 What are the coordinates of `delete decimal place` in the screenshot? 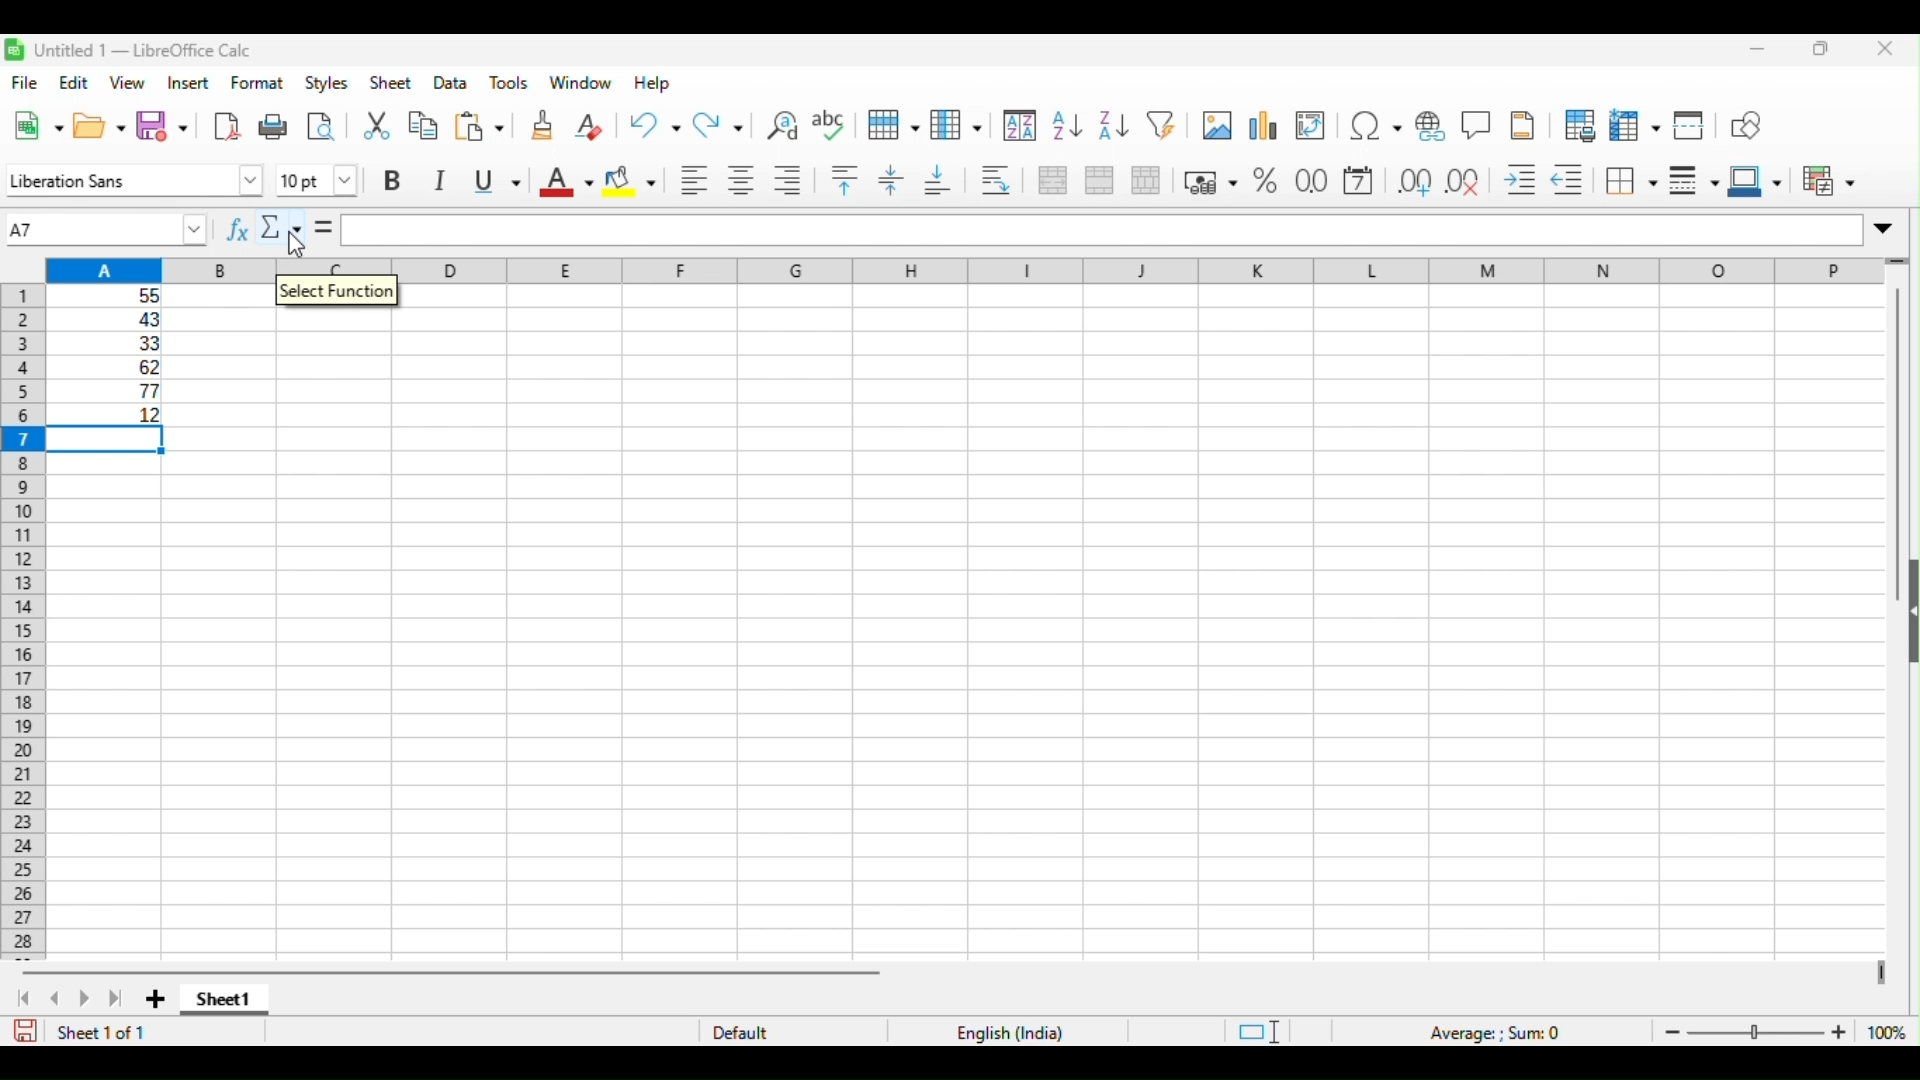 It's located at (1466, 181).